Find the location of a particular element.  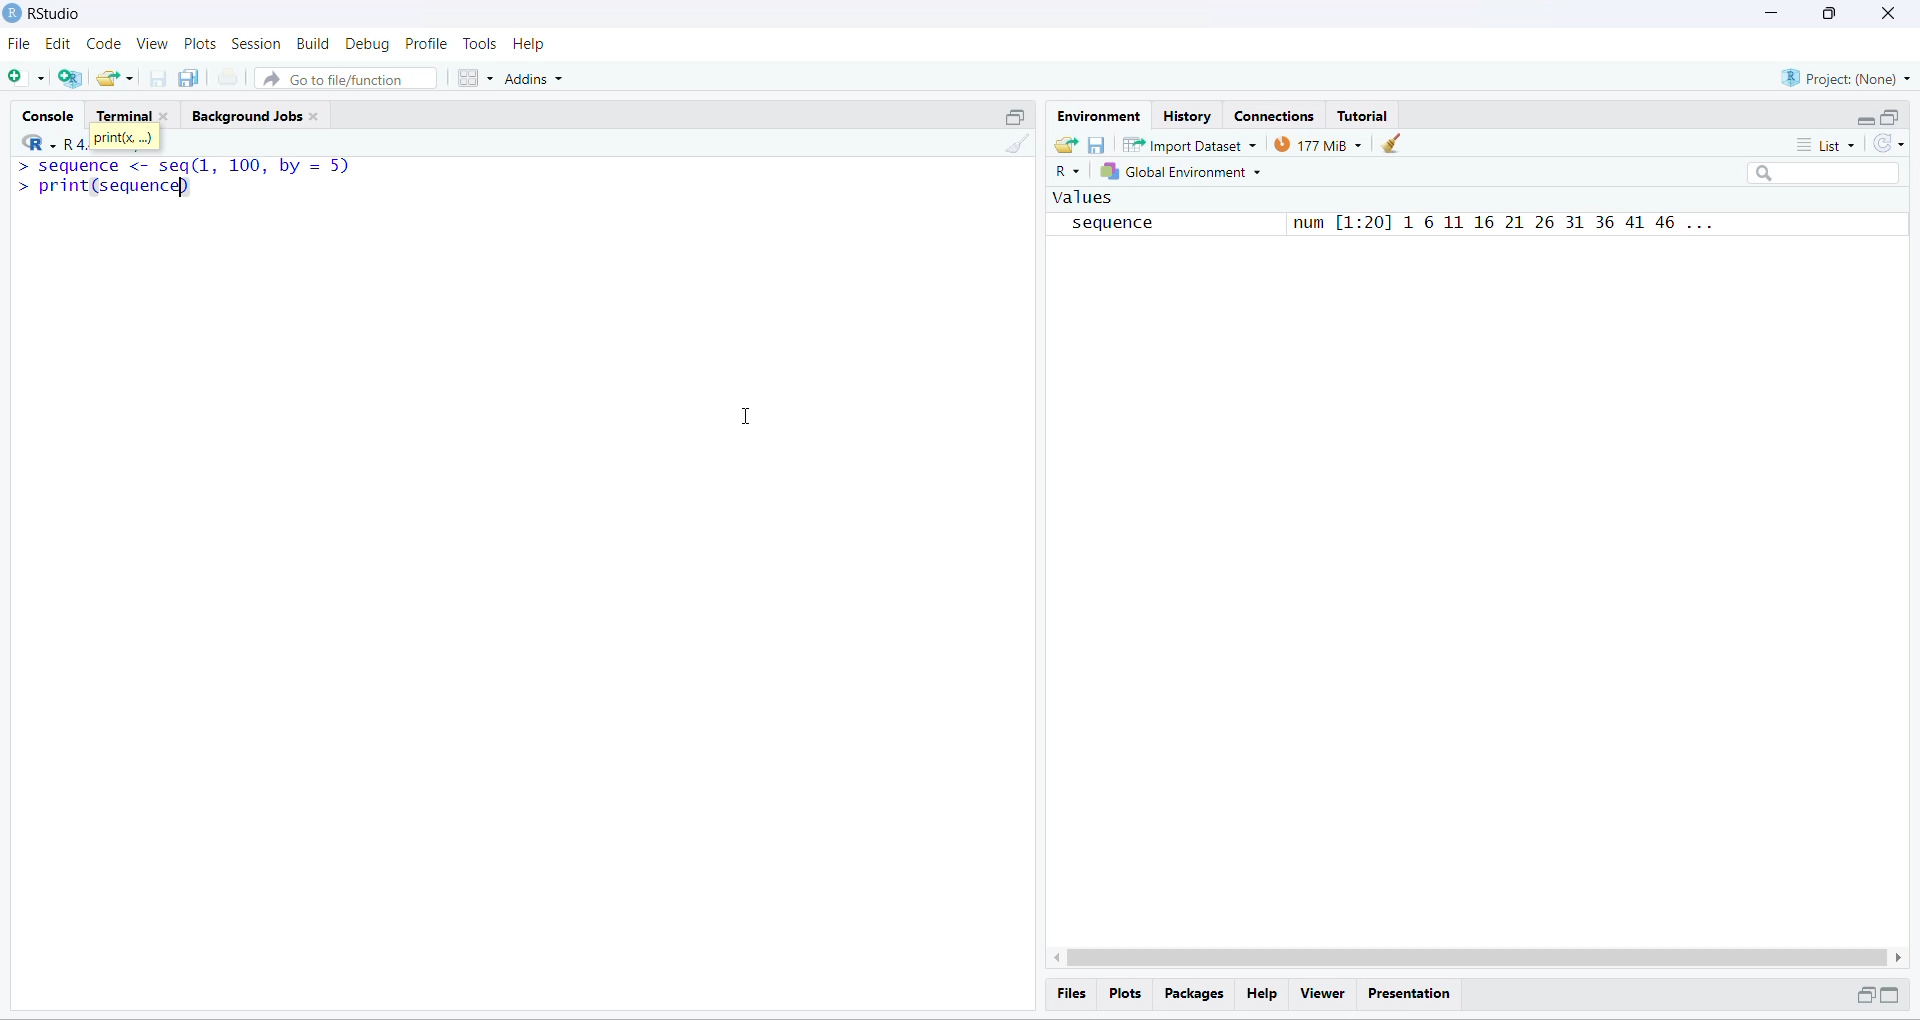

R is located at coordinates (1067, 172).